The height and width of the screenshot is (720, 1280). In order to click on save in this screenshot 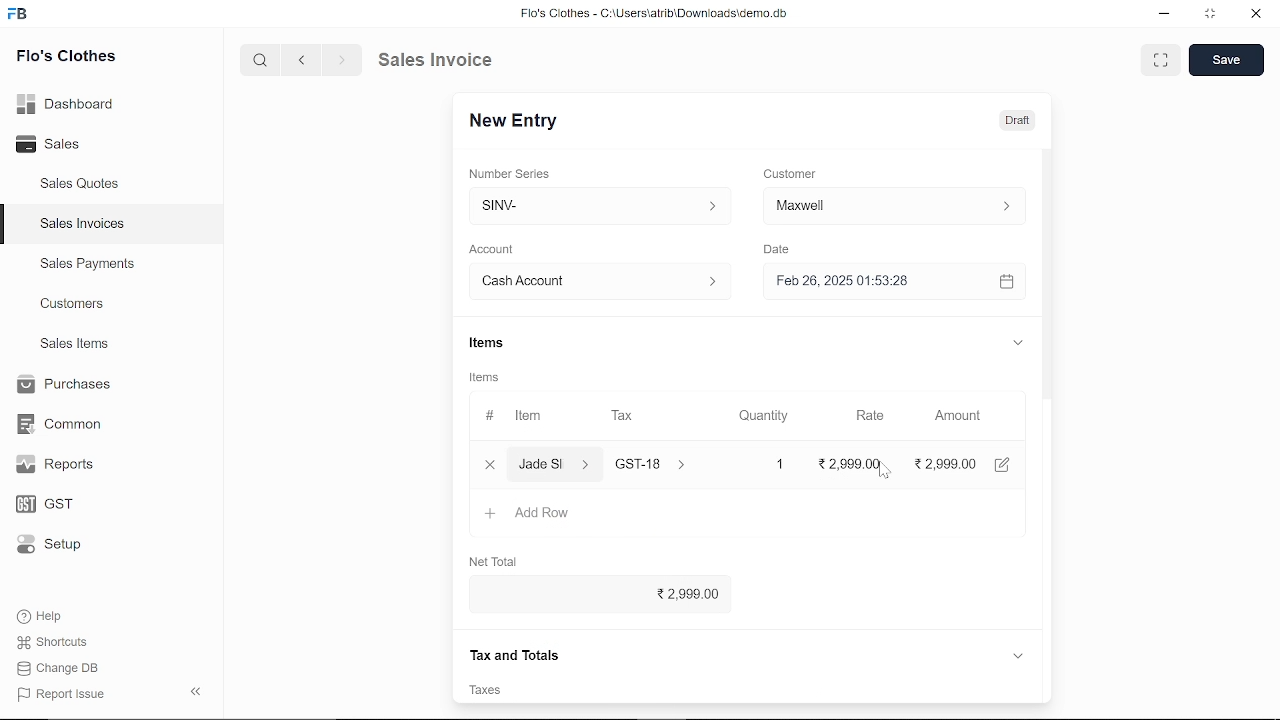, I will do `click(1226, 60)`.